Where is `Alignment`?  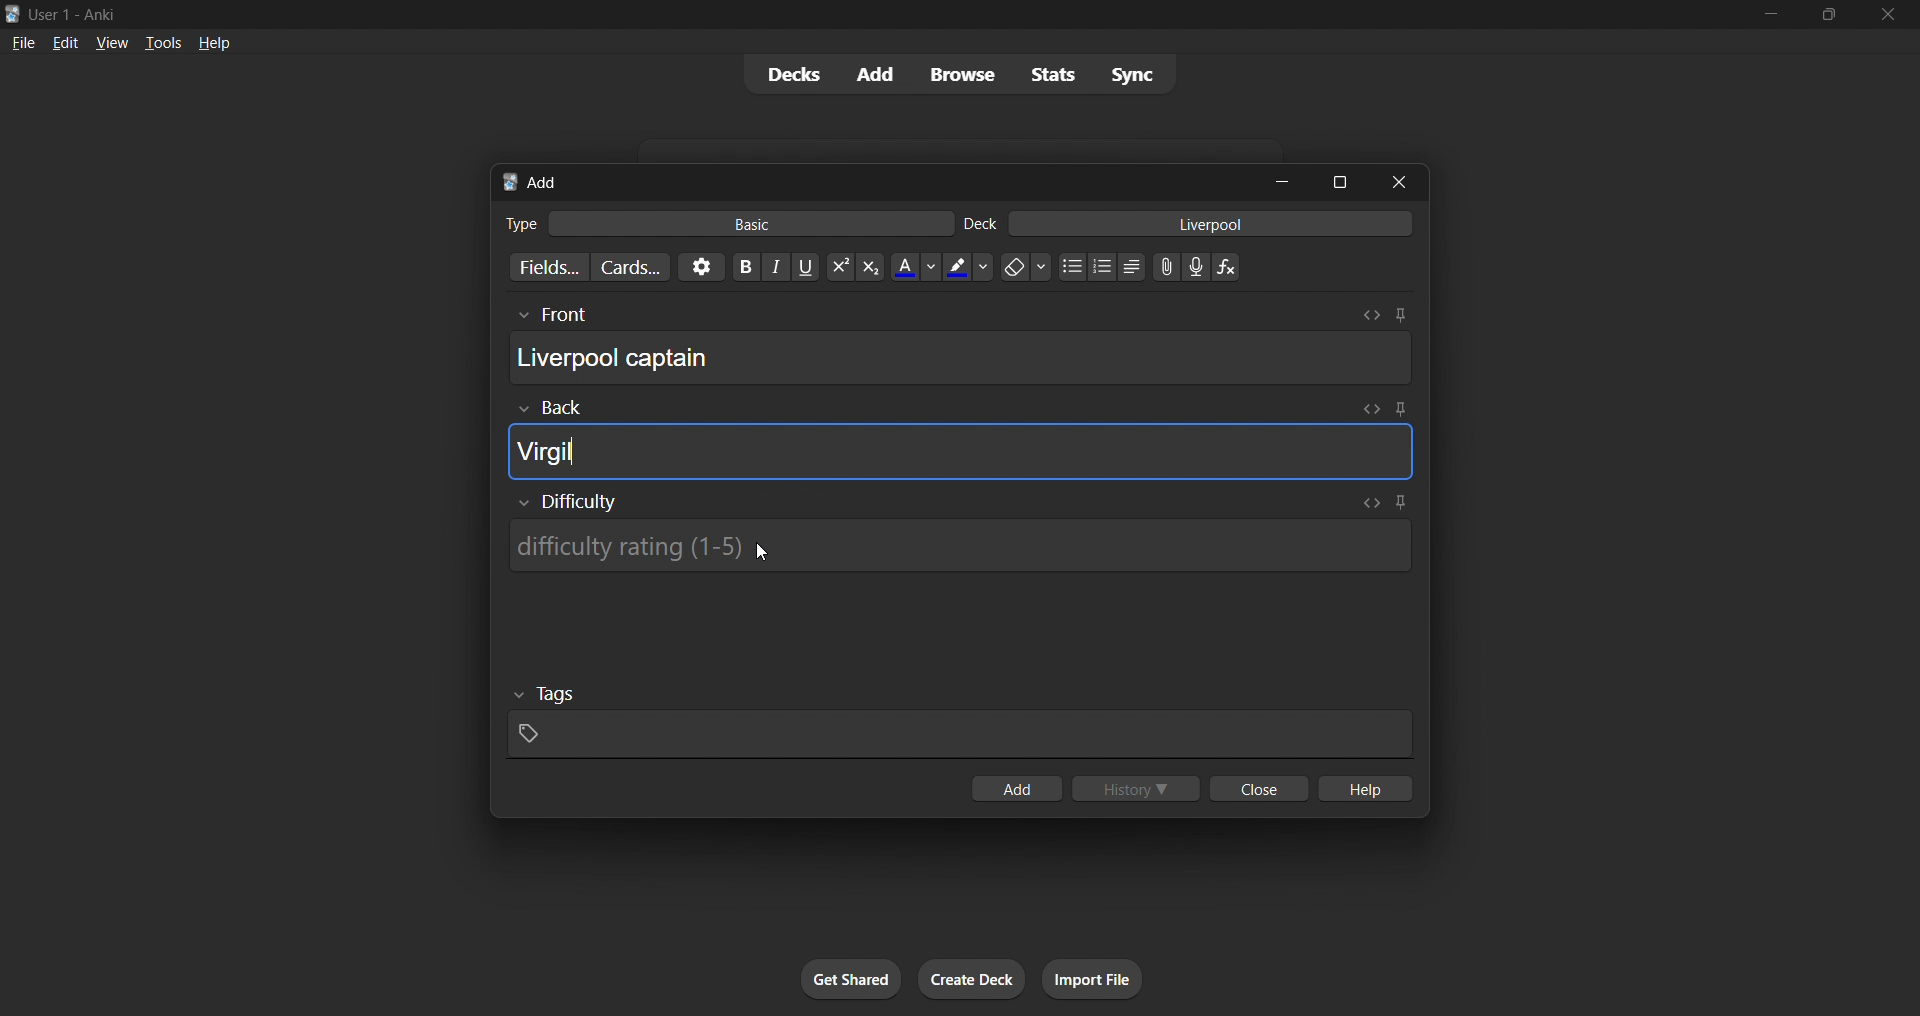 Alignment is located at coordinates (1132, 267).